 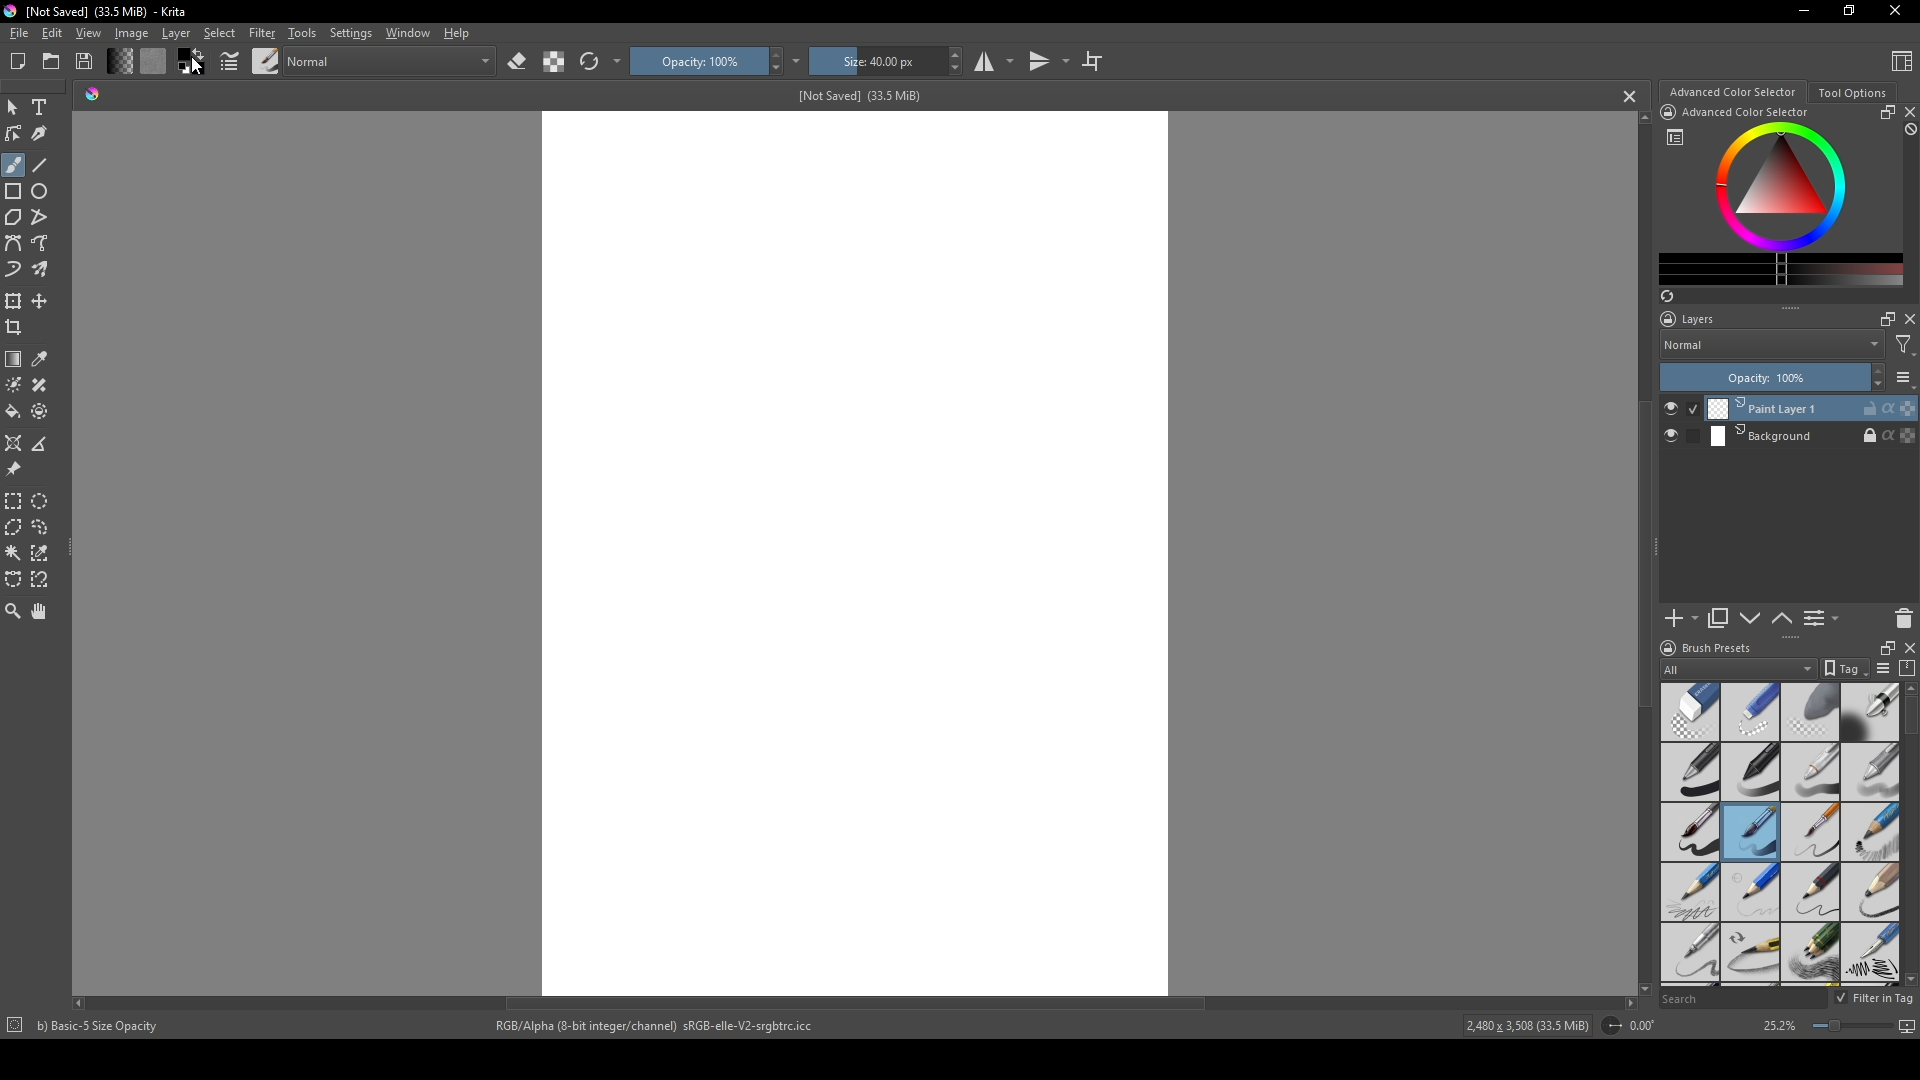 I want to click on rectangular, so click(x=14, y=500).